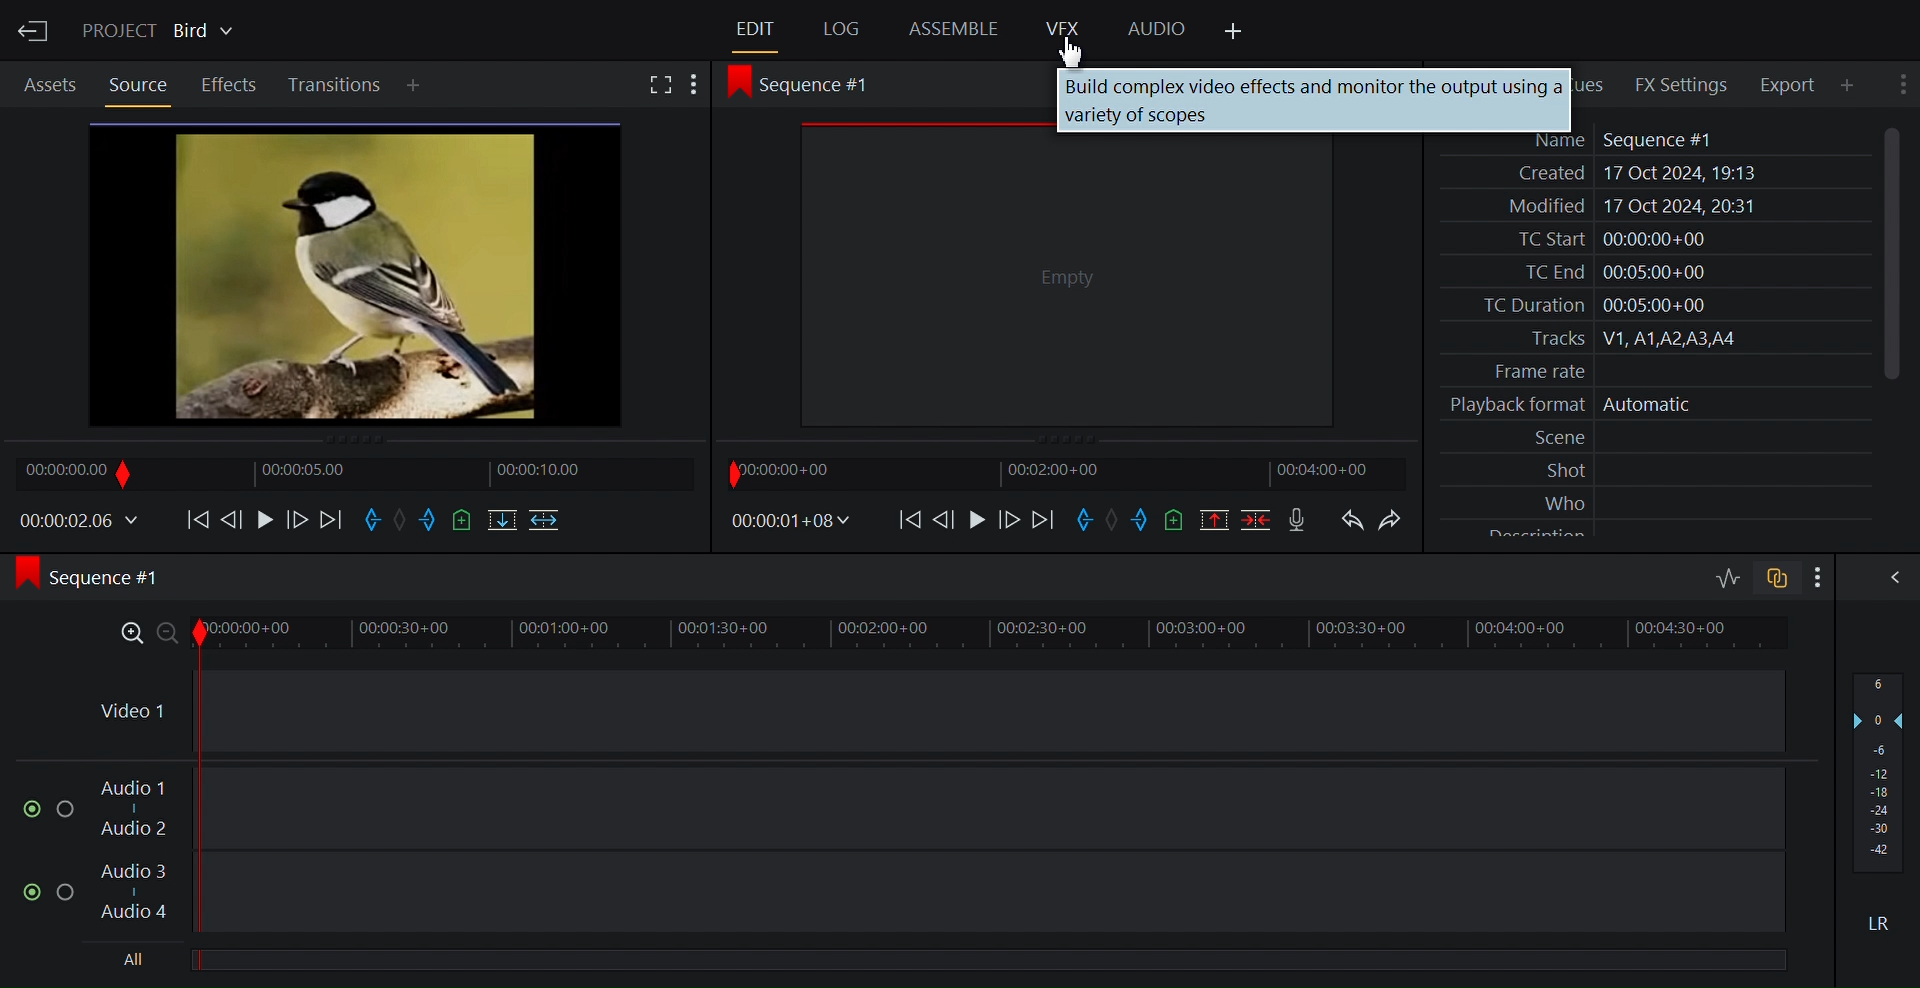 This screenshot has width=1920, height=988. Describe the element at coordinates (29, 891) in the screenshot. I see `Mute/Unmute` at that location.